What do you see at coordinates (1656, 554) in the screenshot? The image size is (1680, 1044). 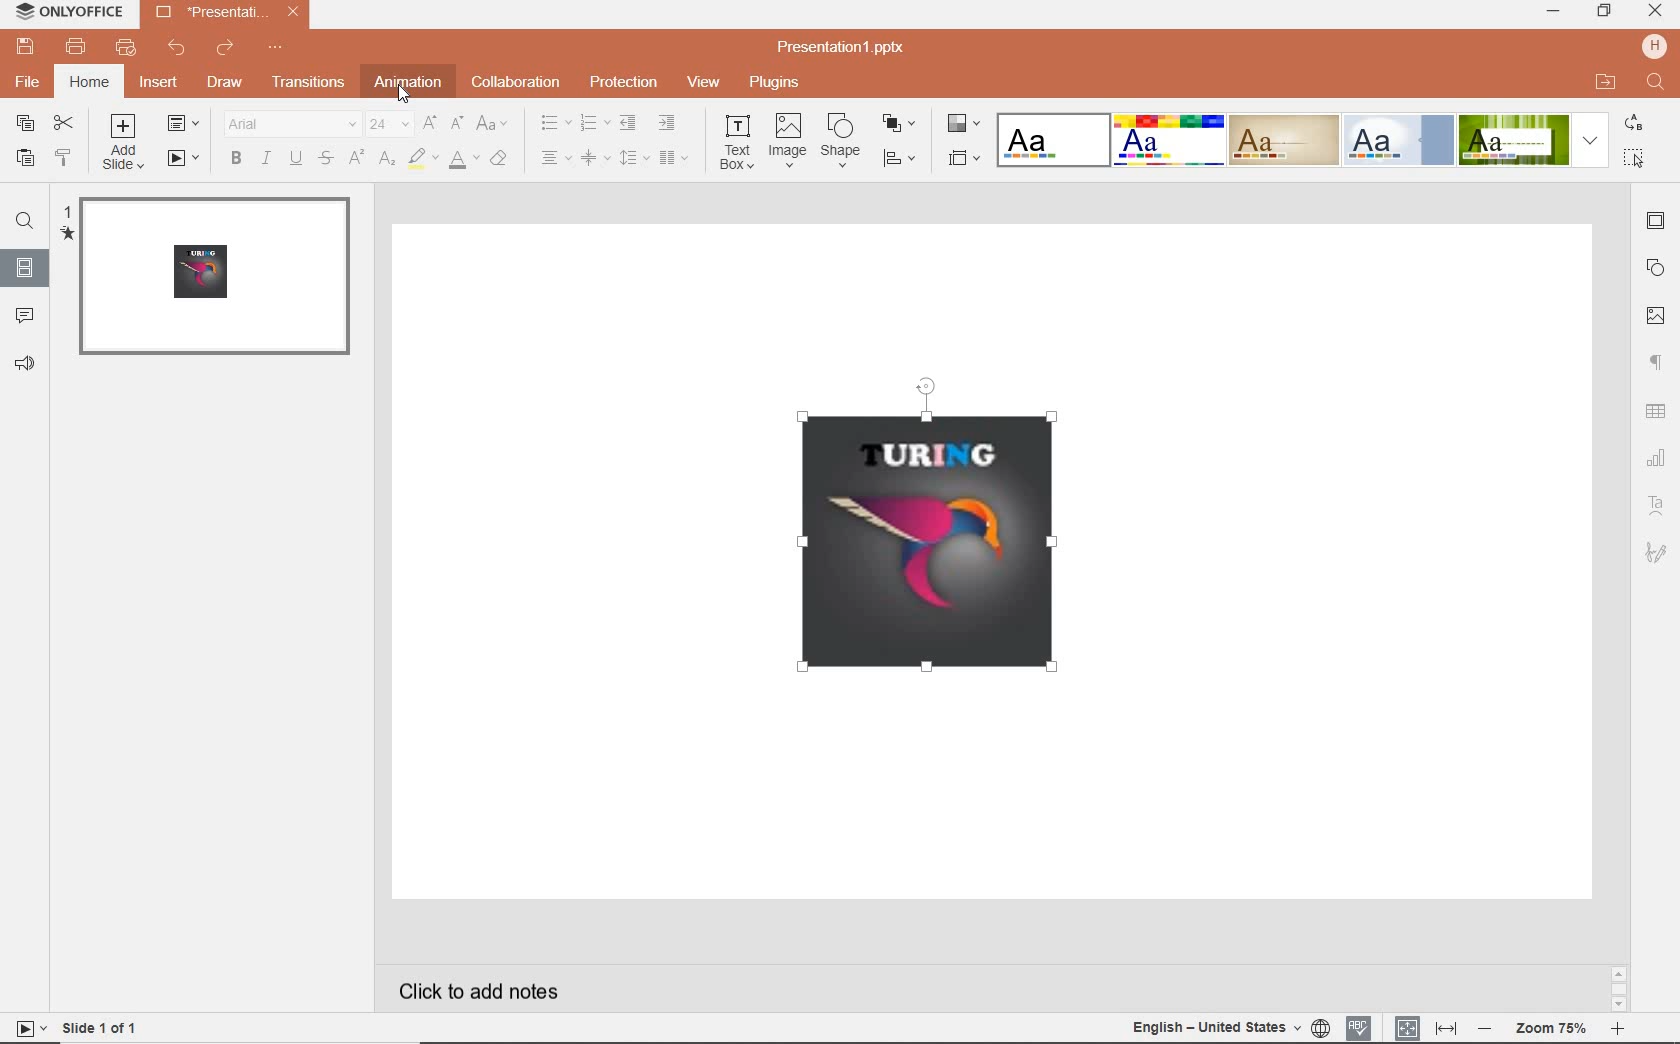 I see `signature` at bounding box center [1656, 554].